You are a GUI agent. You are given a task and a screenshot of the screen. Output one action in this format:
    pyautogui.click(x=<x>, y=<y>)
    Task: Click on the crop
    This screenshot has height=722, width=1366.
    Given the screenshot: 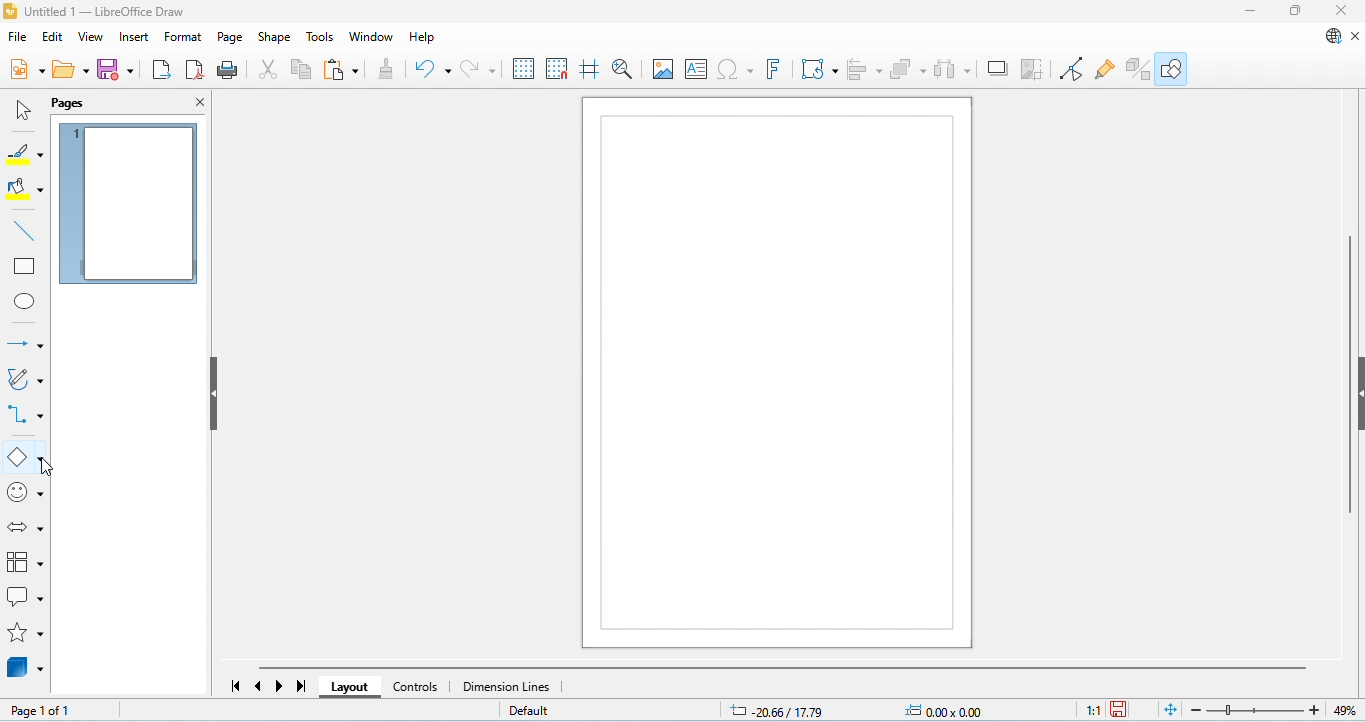 What is the action you would take?
    pyautogui.click(x=1033, y=69)
    